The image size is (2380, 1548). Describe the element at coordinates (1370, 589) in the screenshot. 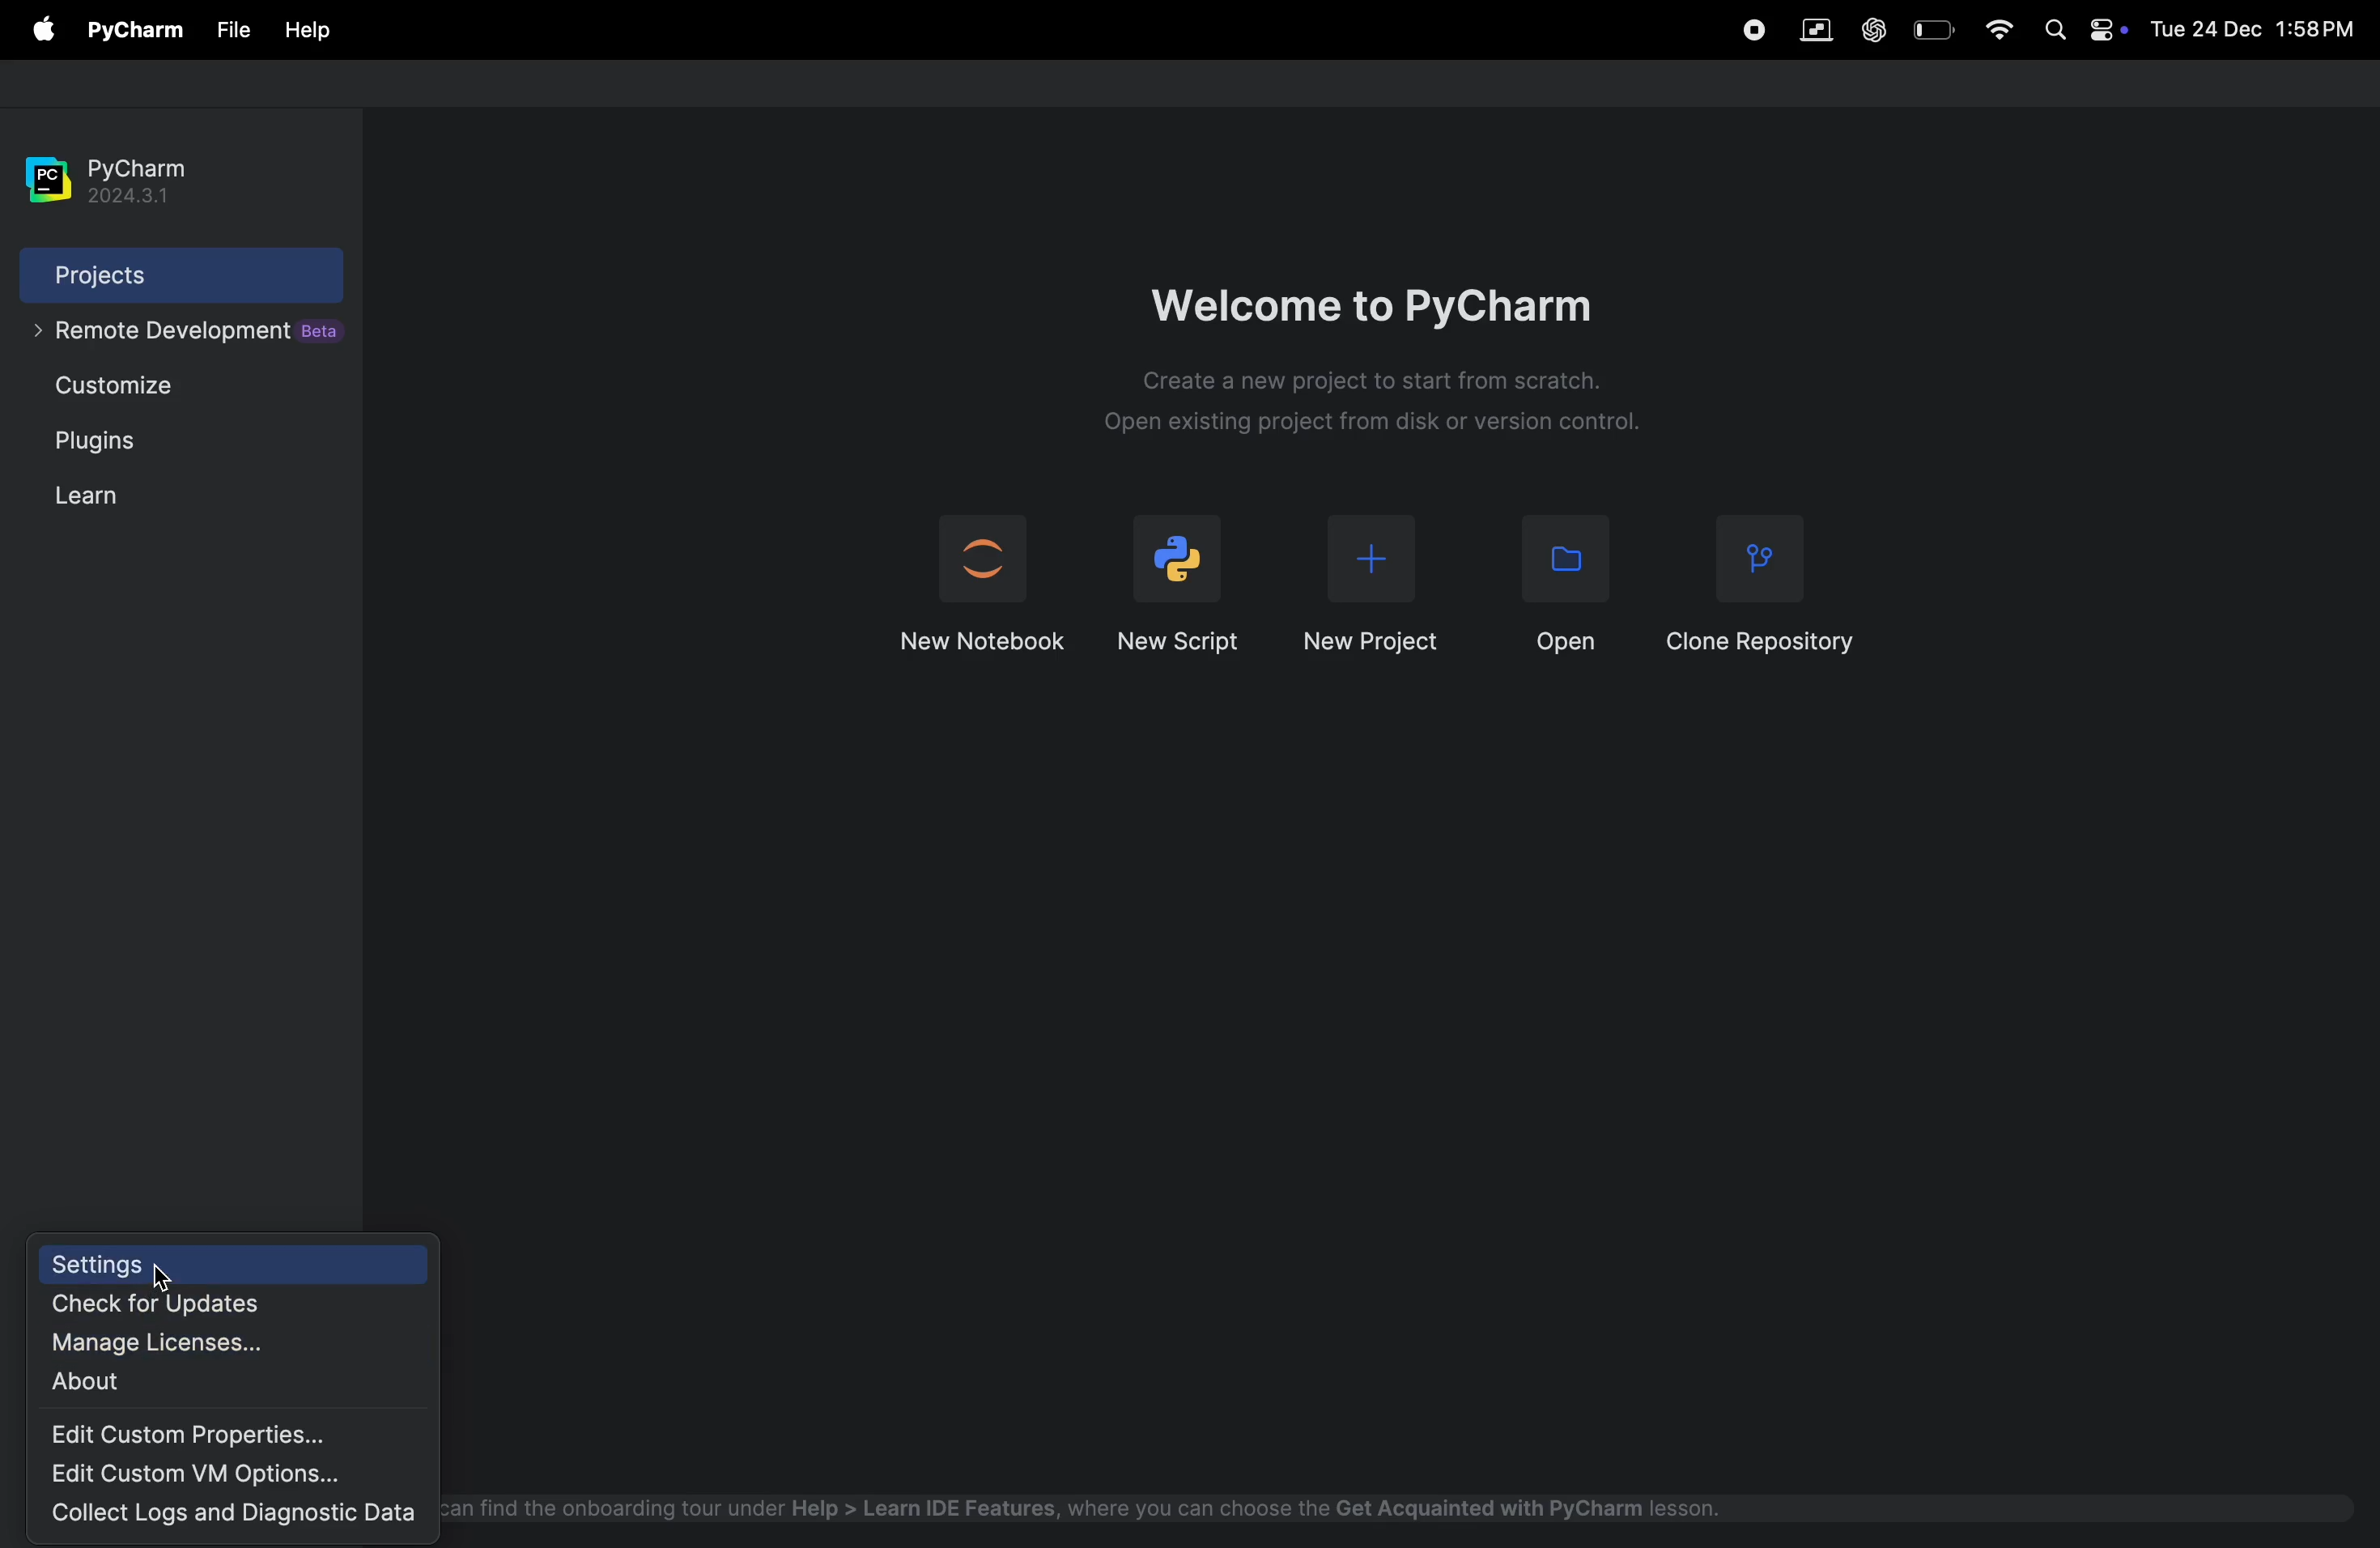

I see `new project` at that location.